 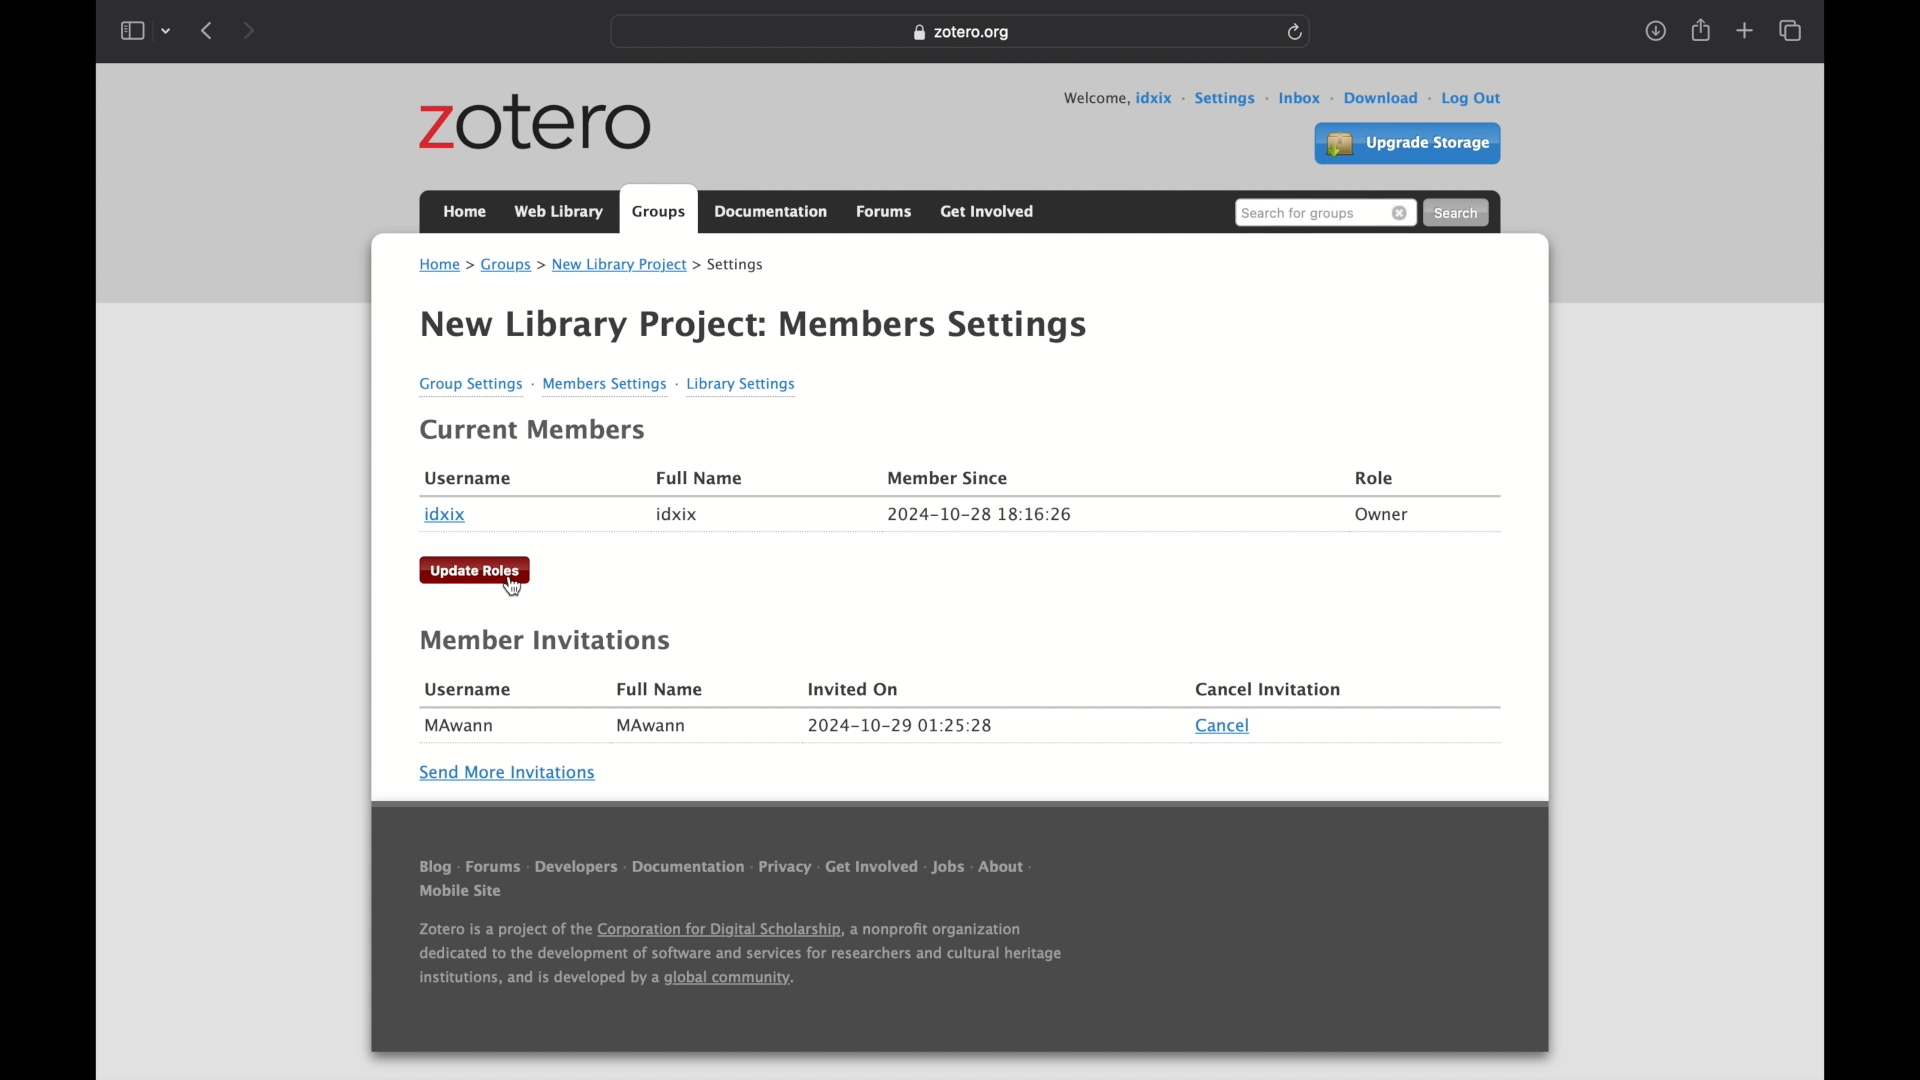 What do you see at coordinates (464, 211) in the screenshot?
I see `home` at bounding box center [464, 211].